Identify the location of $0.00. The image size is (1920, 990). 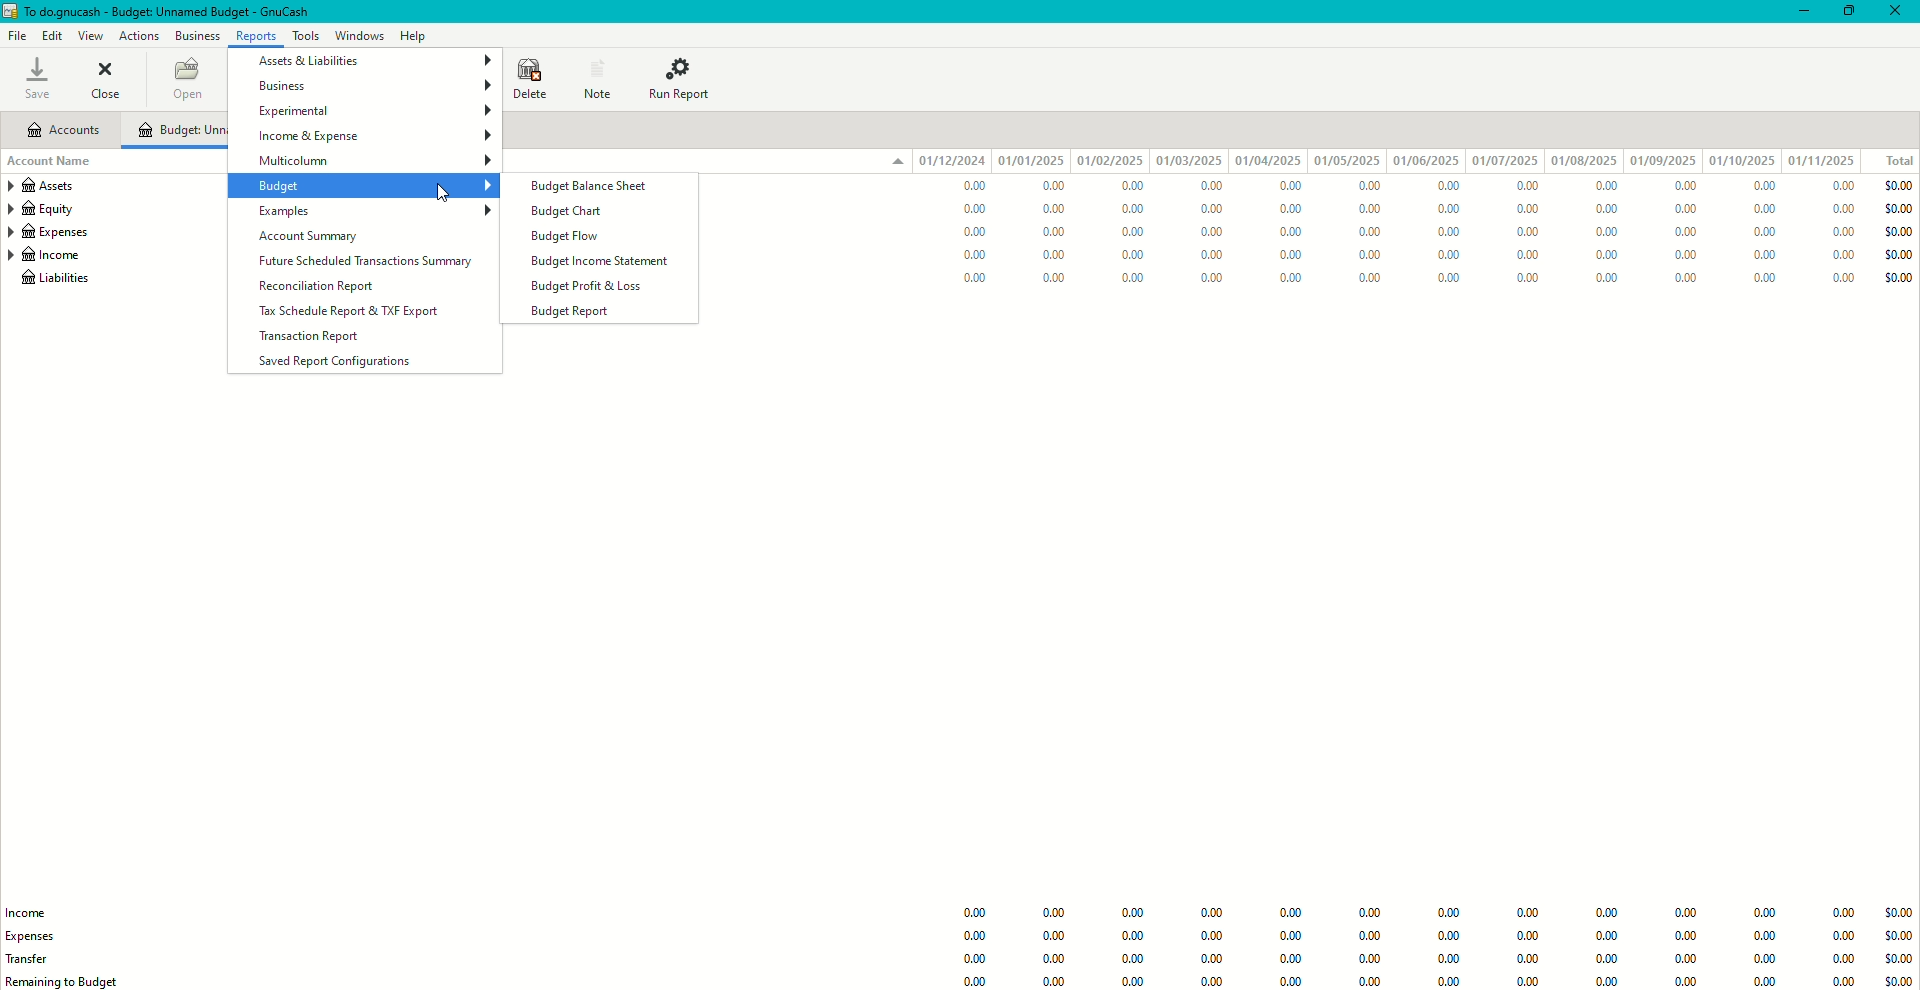
(1896, 206).